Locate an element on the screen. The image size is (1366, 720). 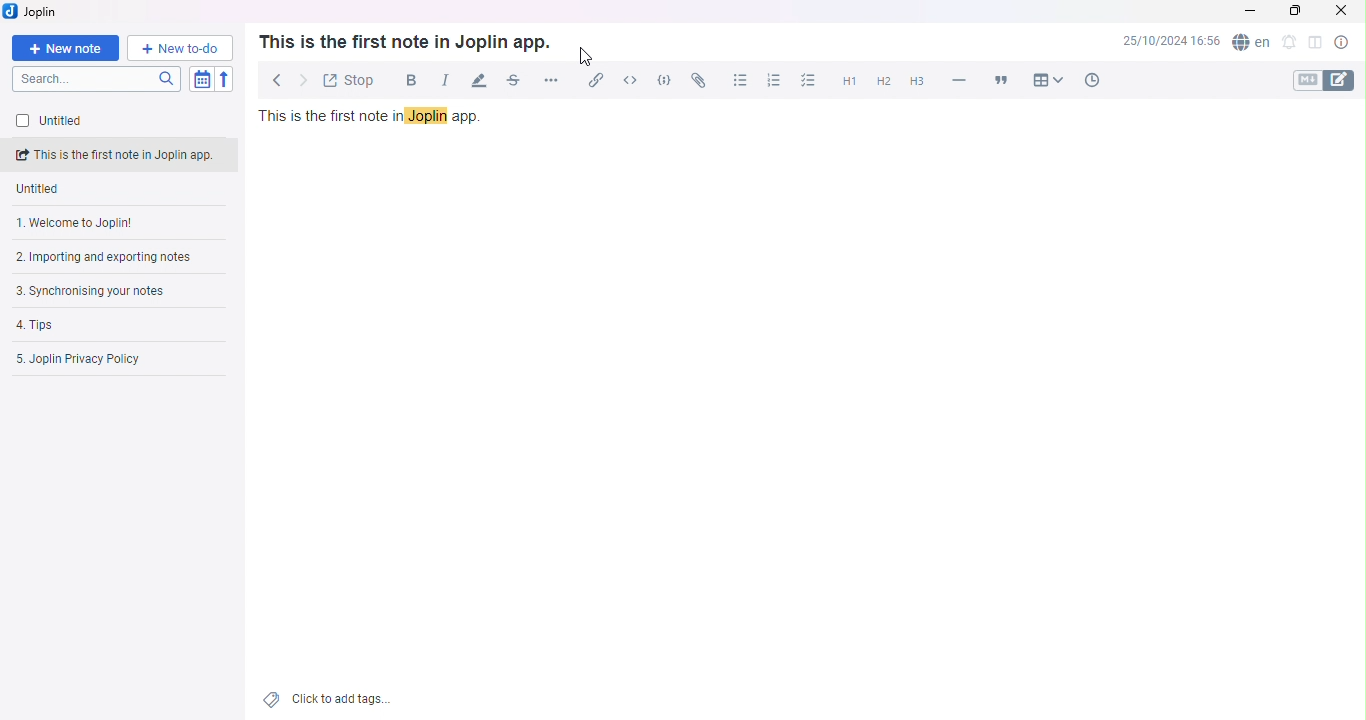
Bullet list is located at coordinates (739, 79).